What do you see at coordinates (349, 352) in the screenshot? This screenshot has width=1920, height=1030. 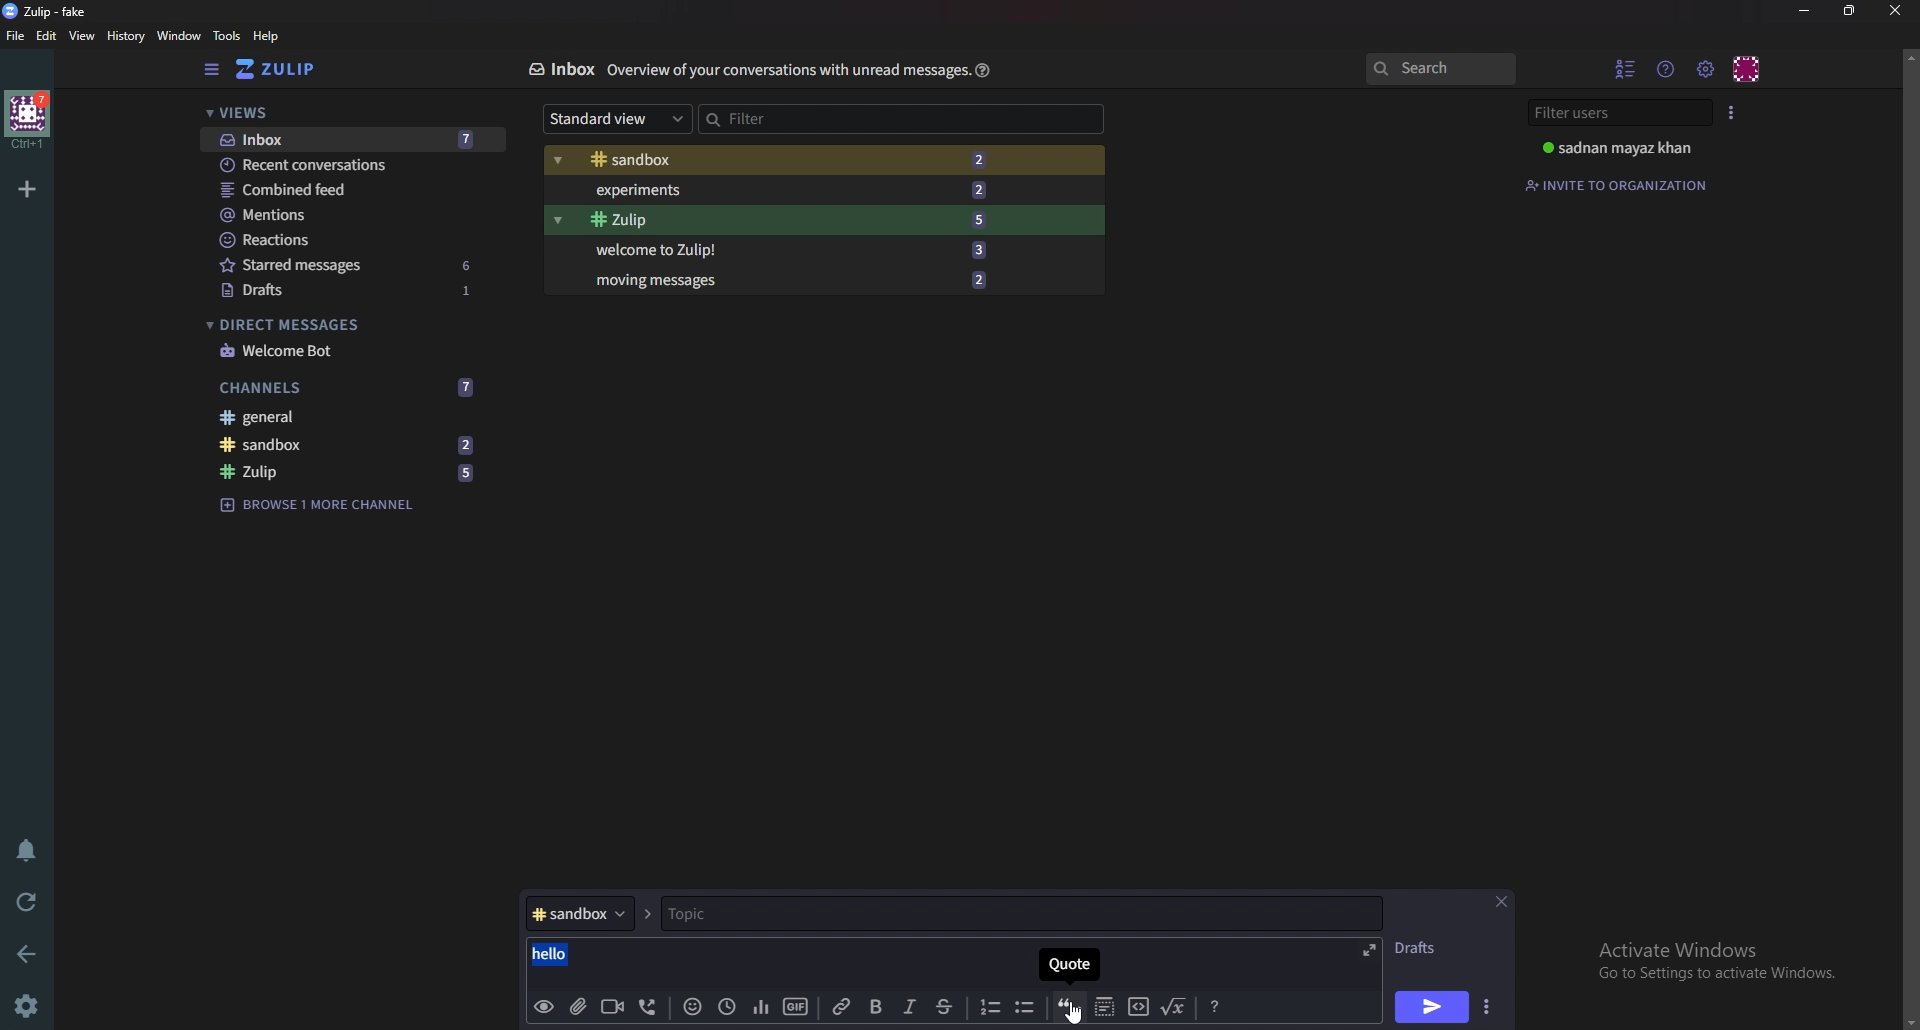 I see `Welcome bot` at bounding box center [349, 352].